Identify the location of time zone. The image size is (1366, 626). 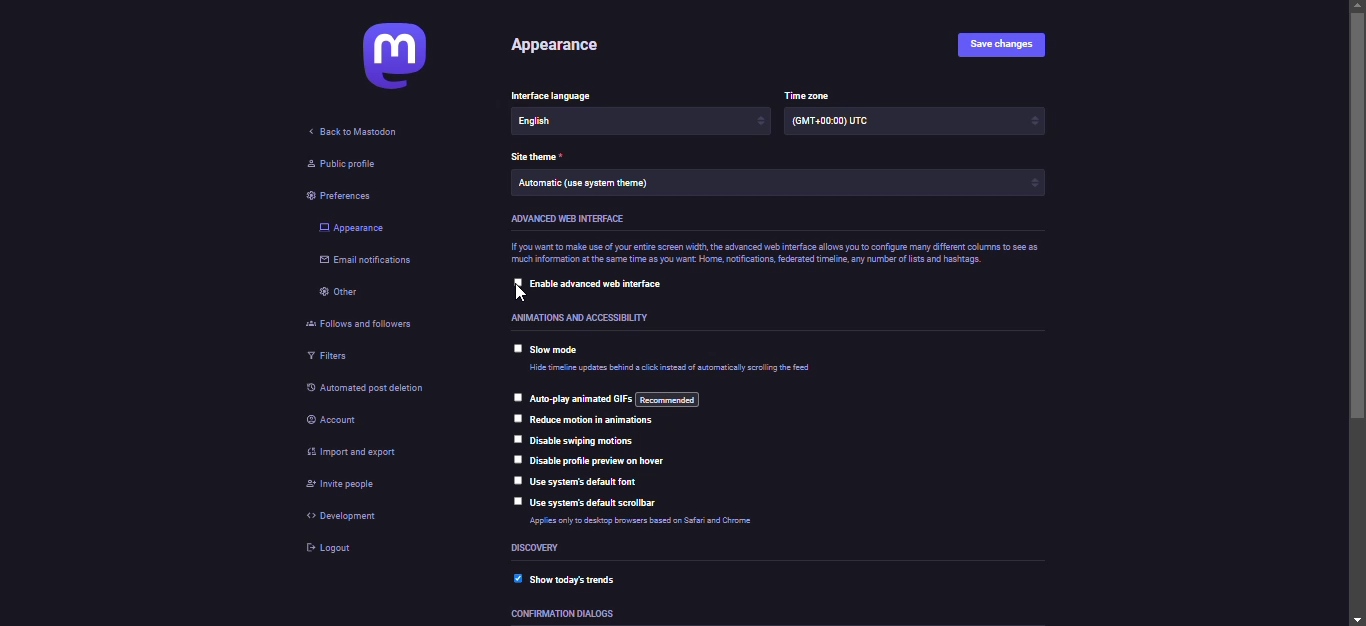
(804, 96).